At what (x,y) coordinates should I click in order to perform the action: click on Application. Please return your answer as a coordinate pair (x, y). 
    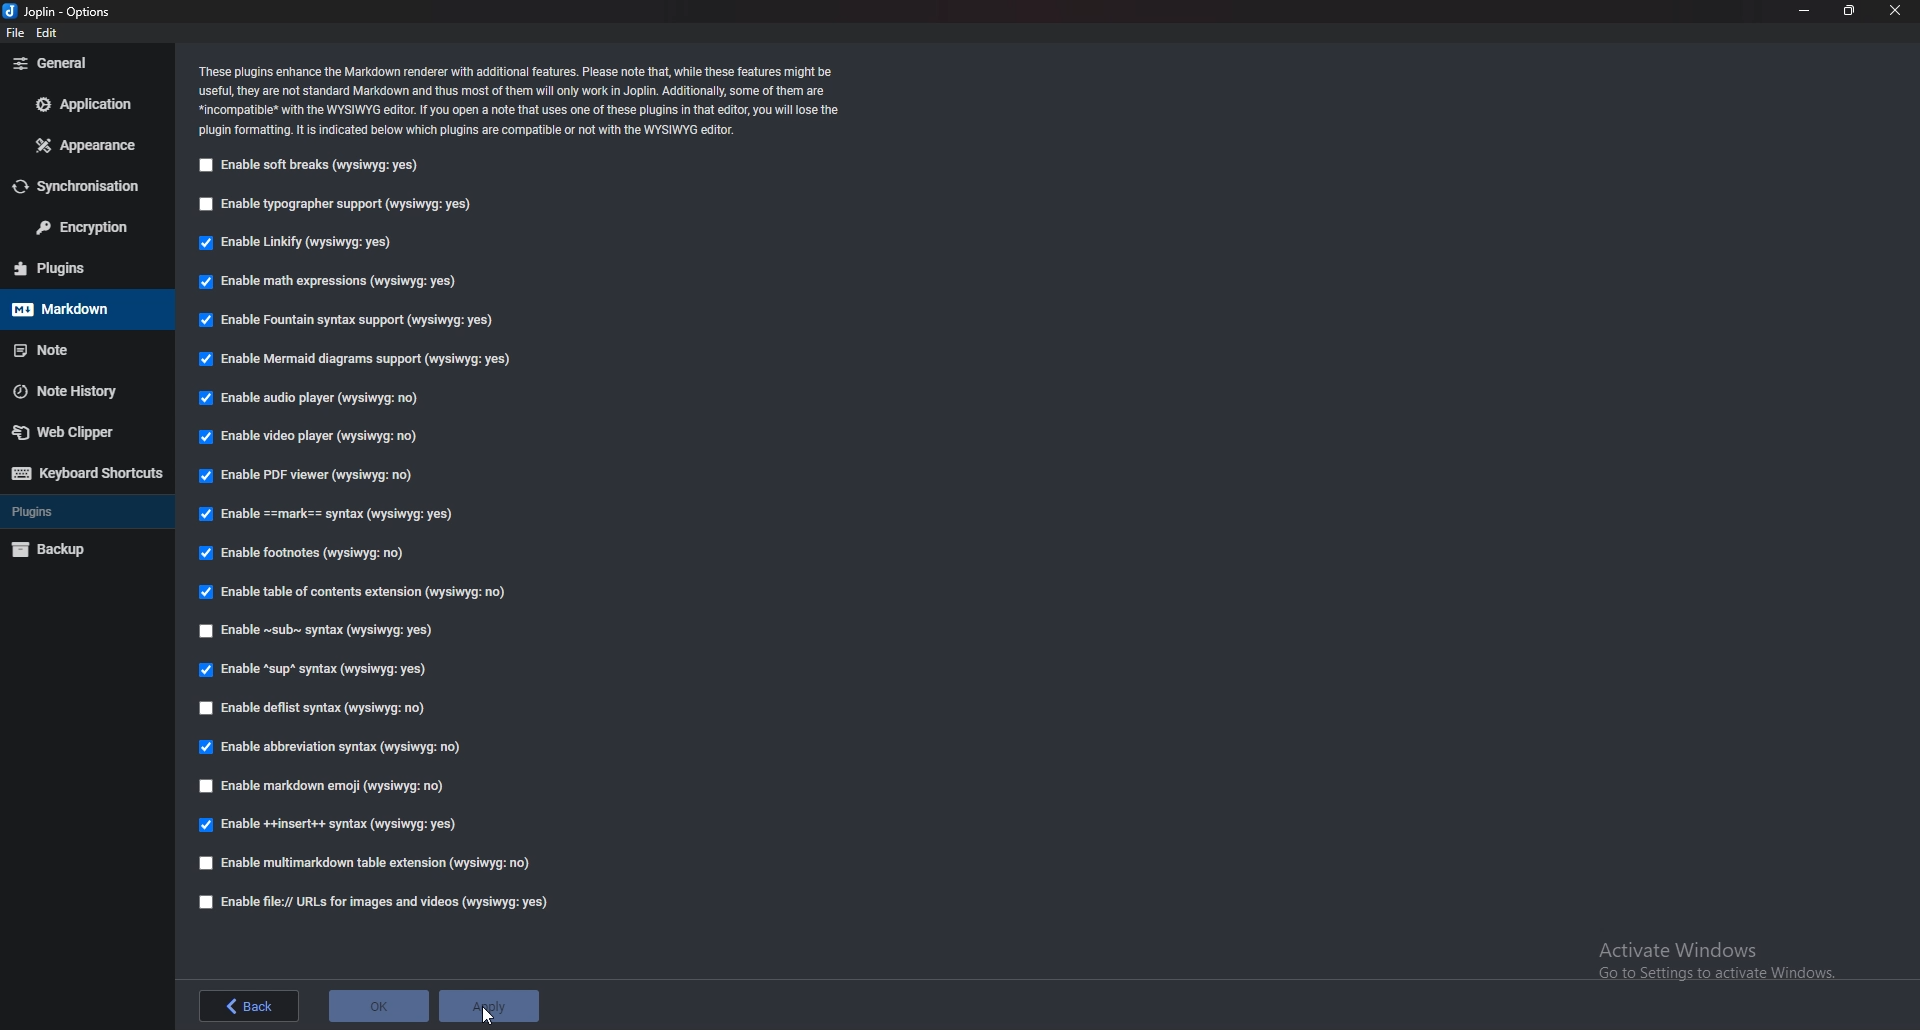
    Looking at the image, I should click on (85, 107).